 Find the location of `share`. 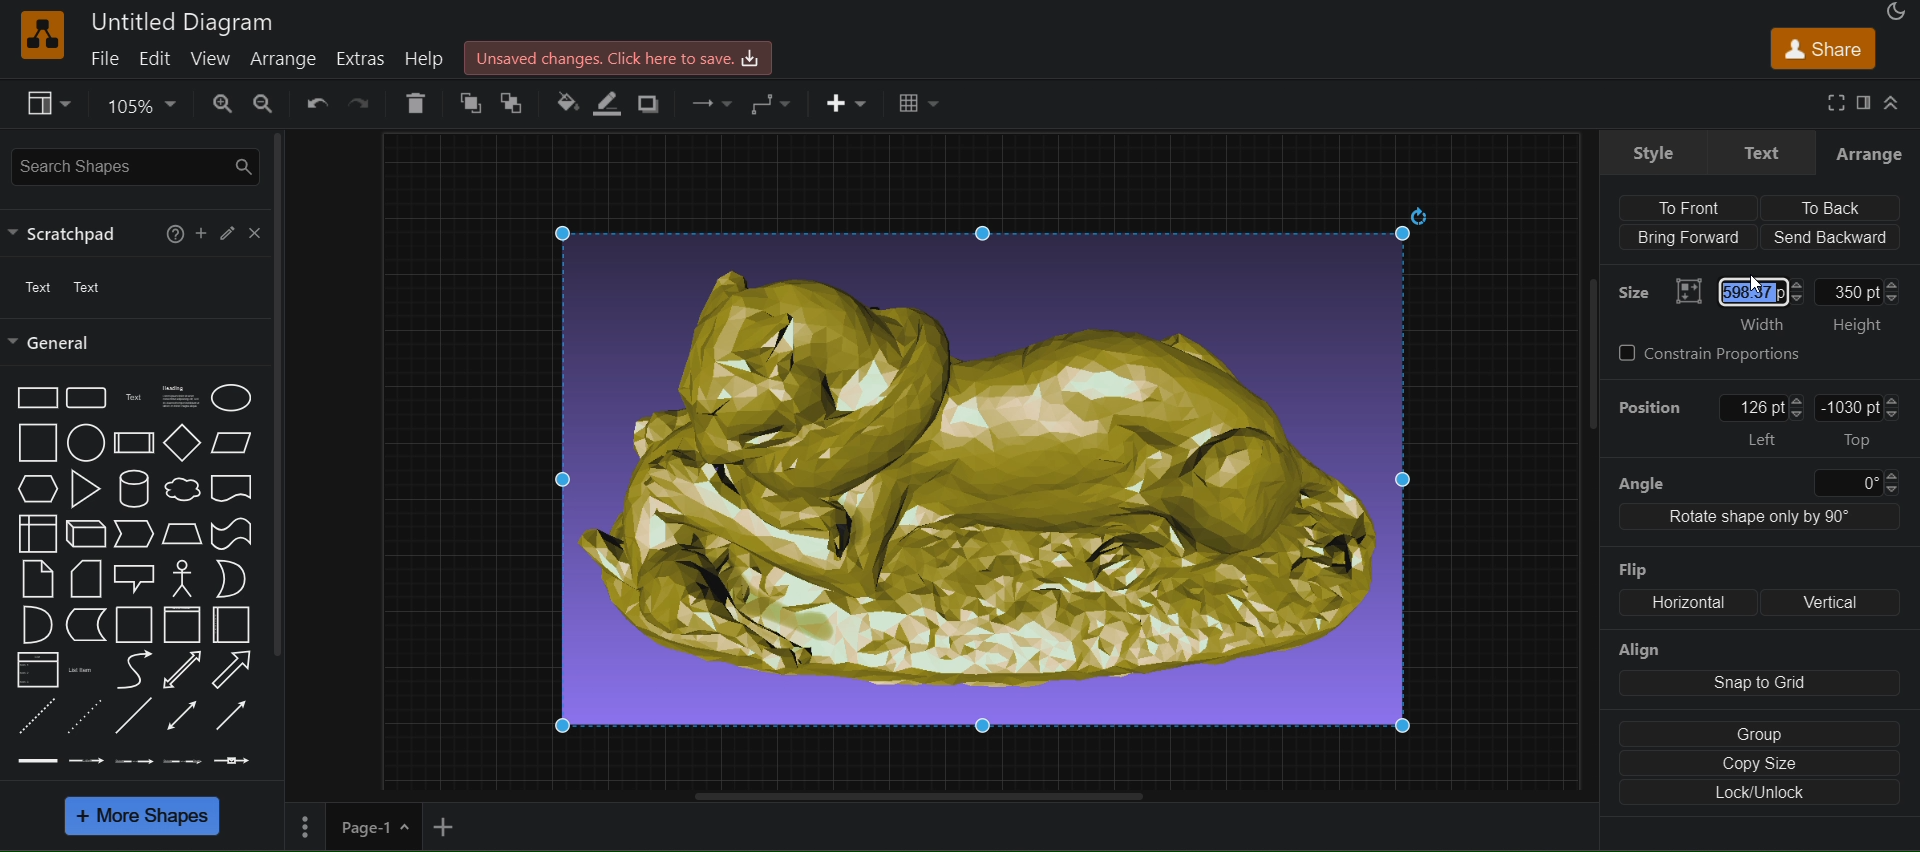

share is located at coordinates (1820, 48).